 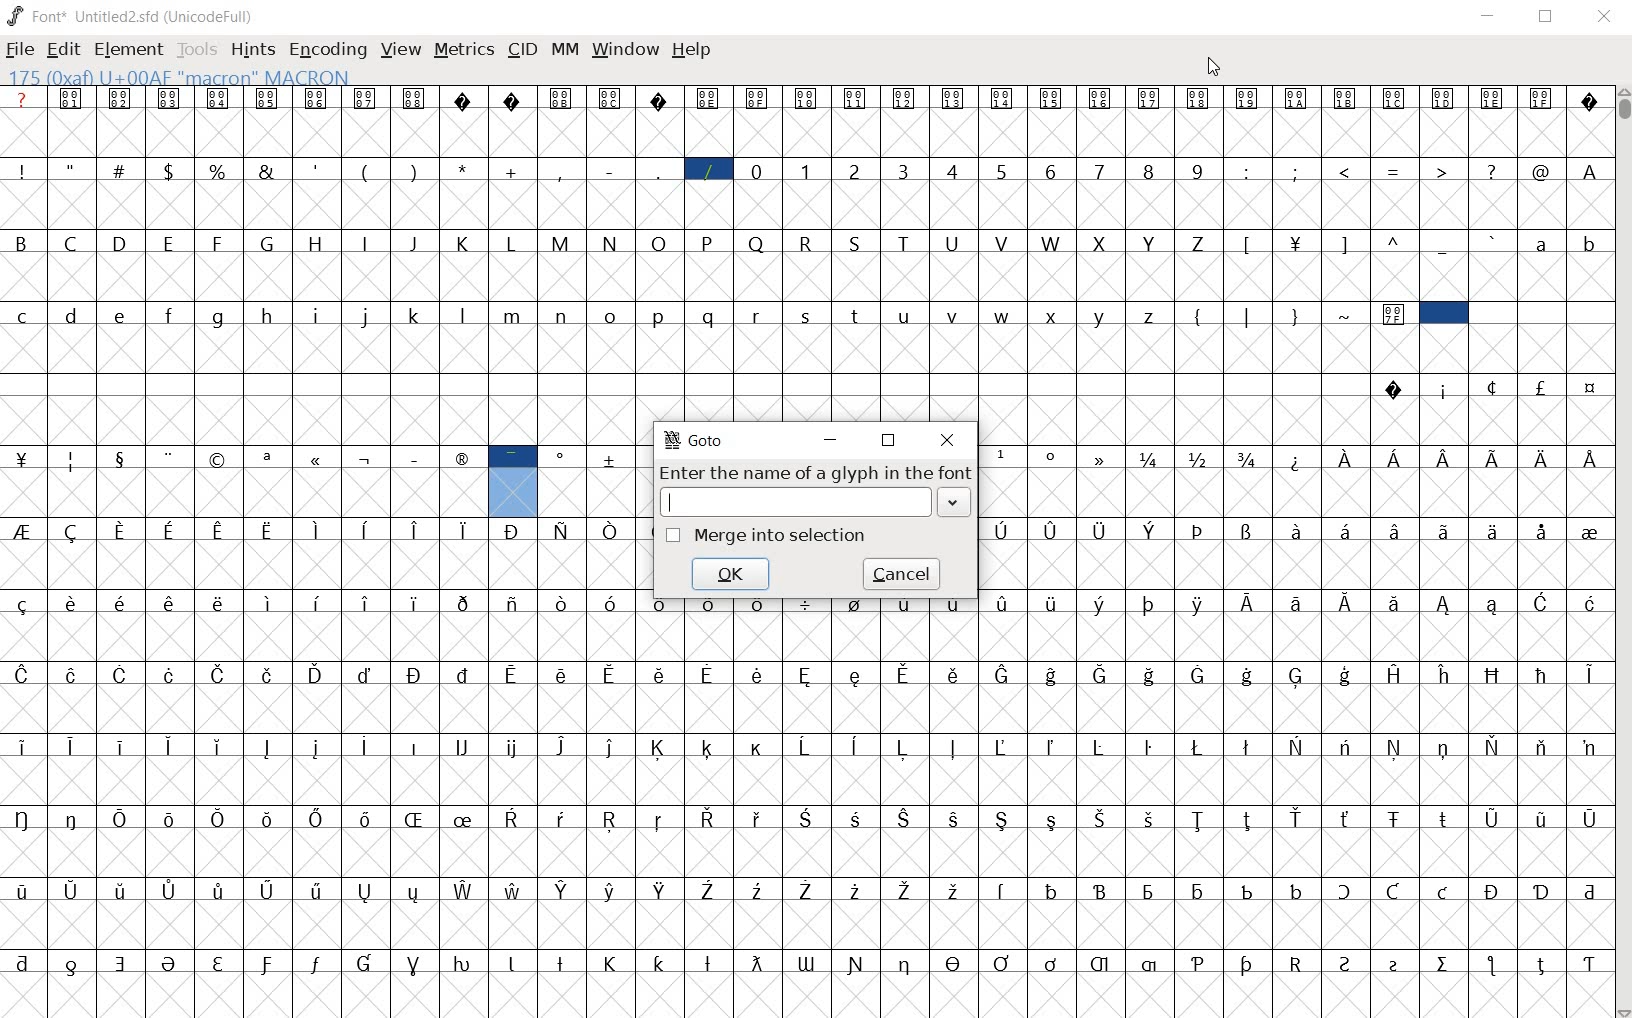 I want to click on restore, so click(x=889, y=444).